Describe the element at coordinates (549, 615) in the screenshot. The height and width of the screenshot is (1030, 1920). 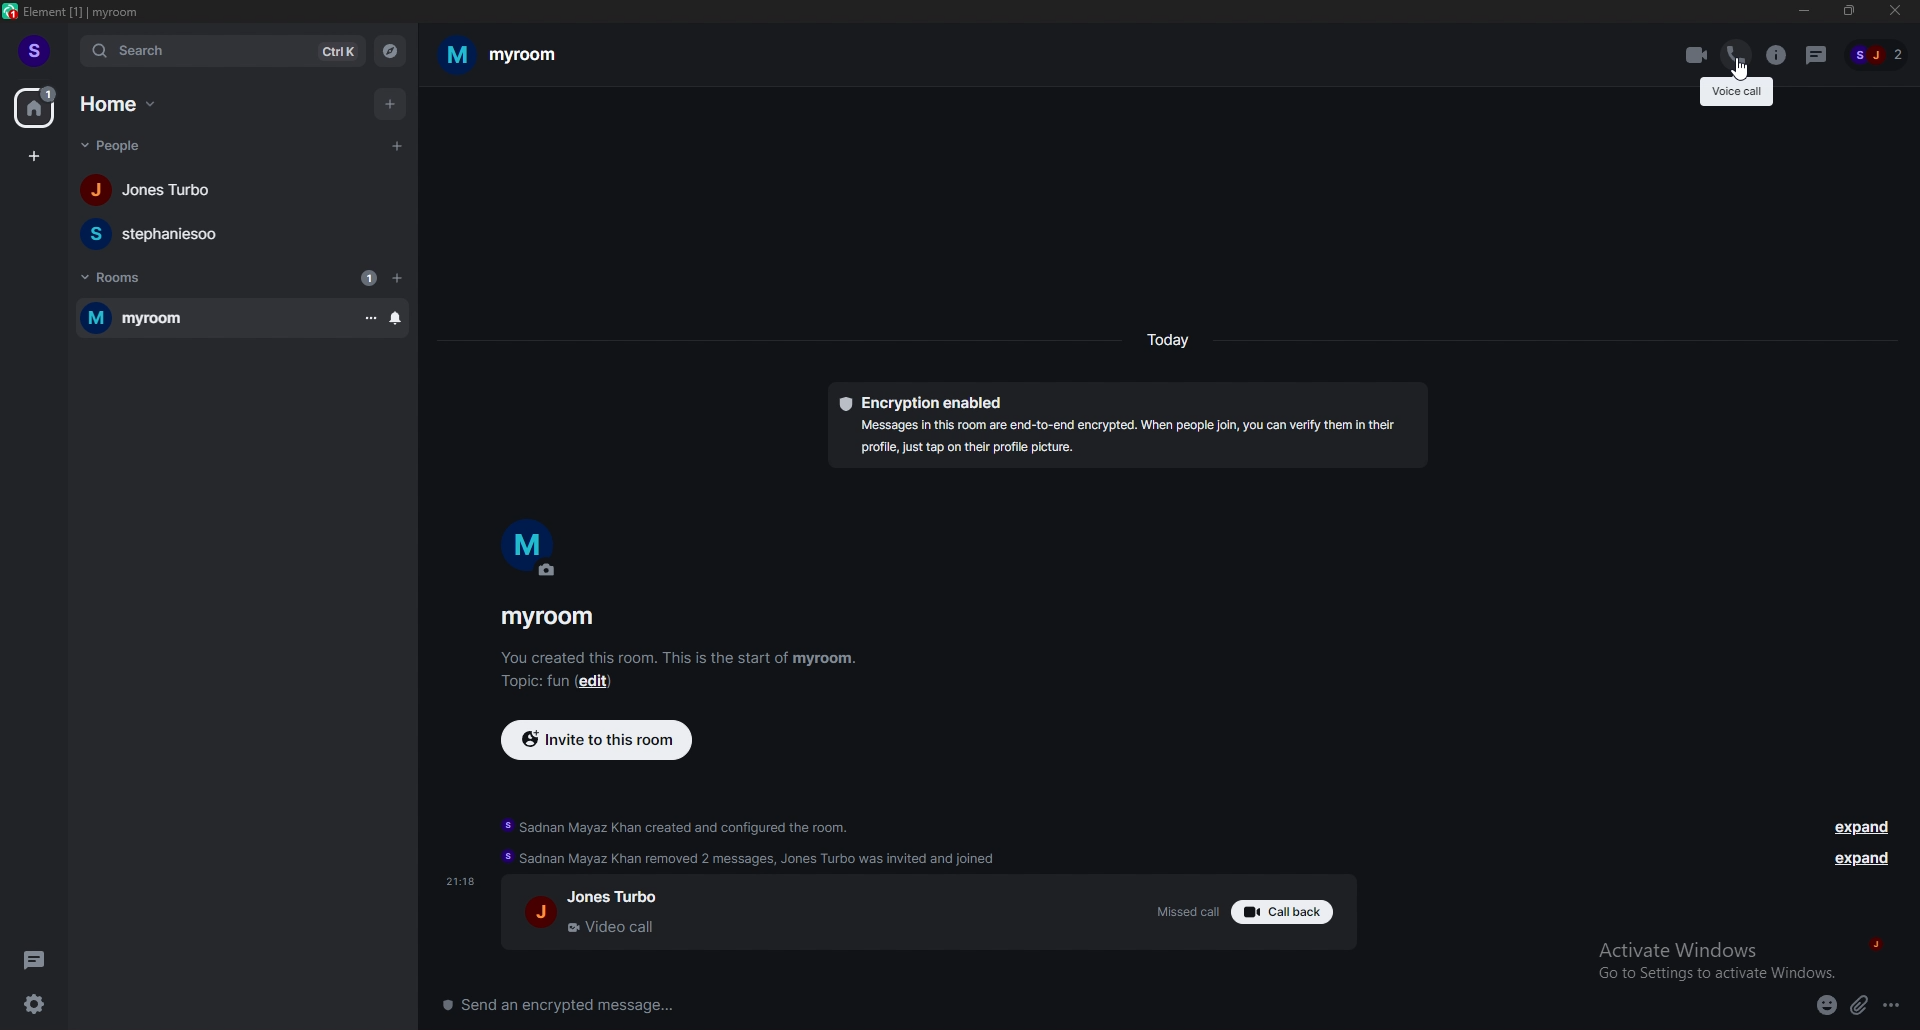
I see `myroom` at that location.